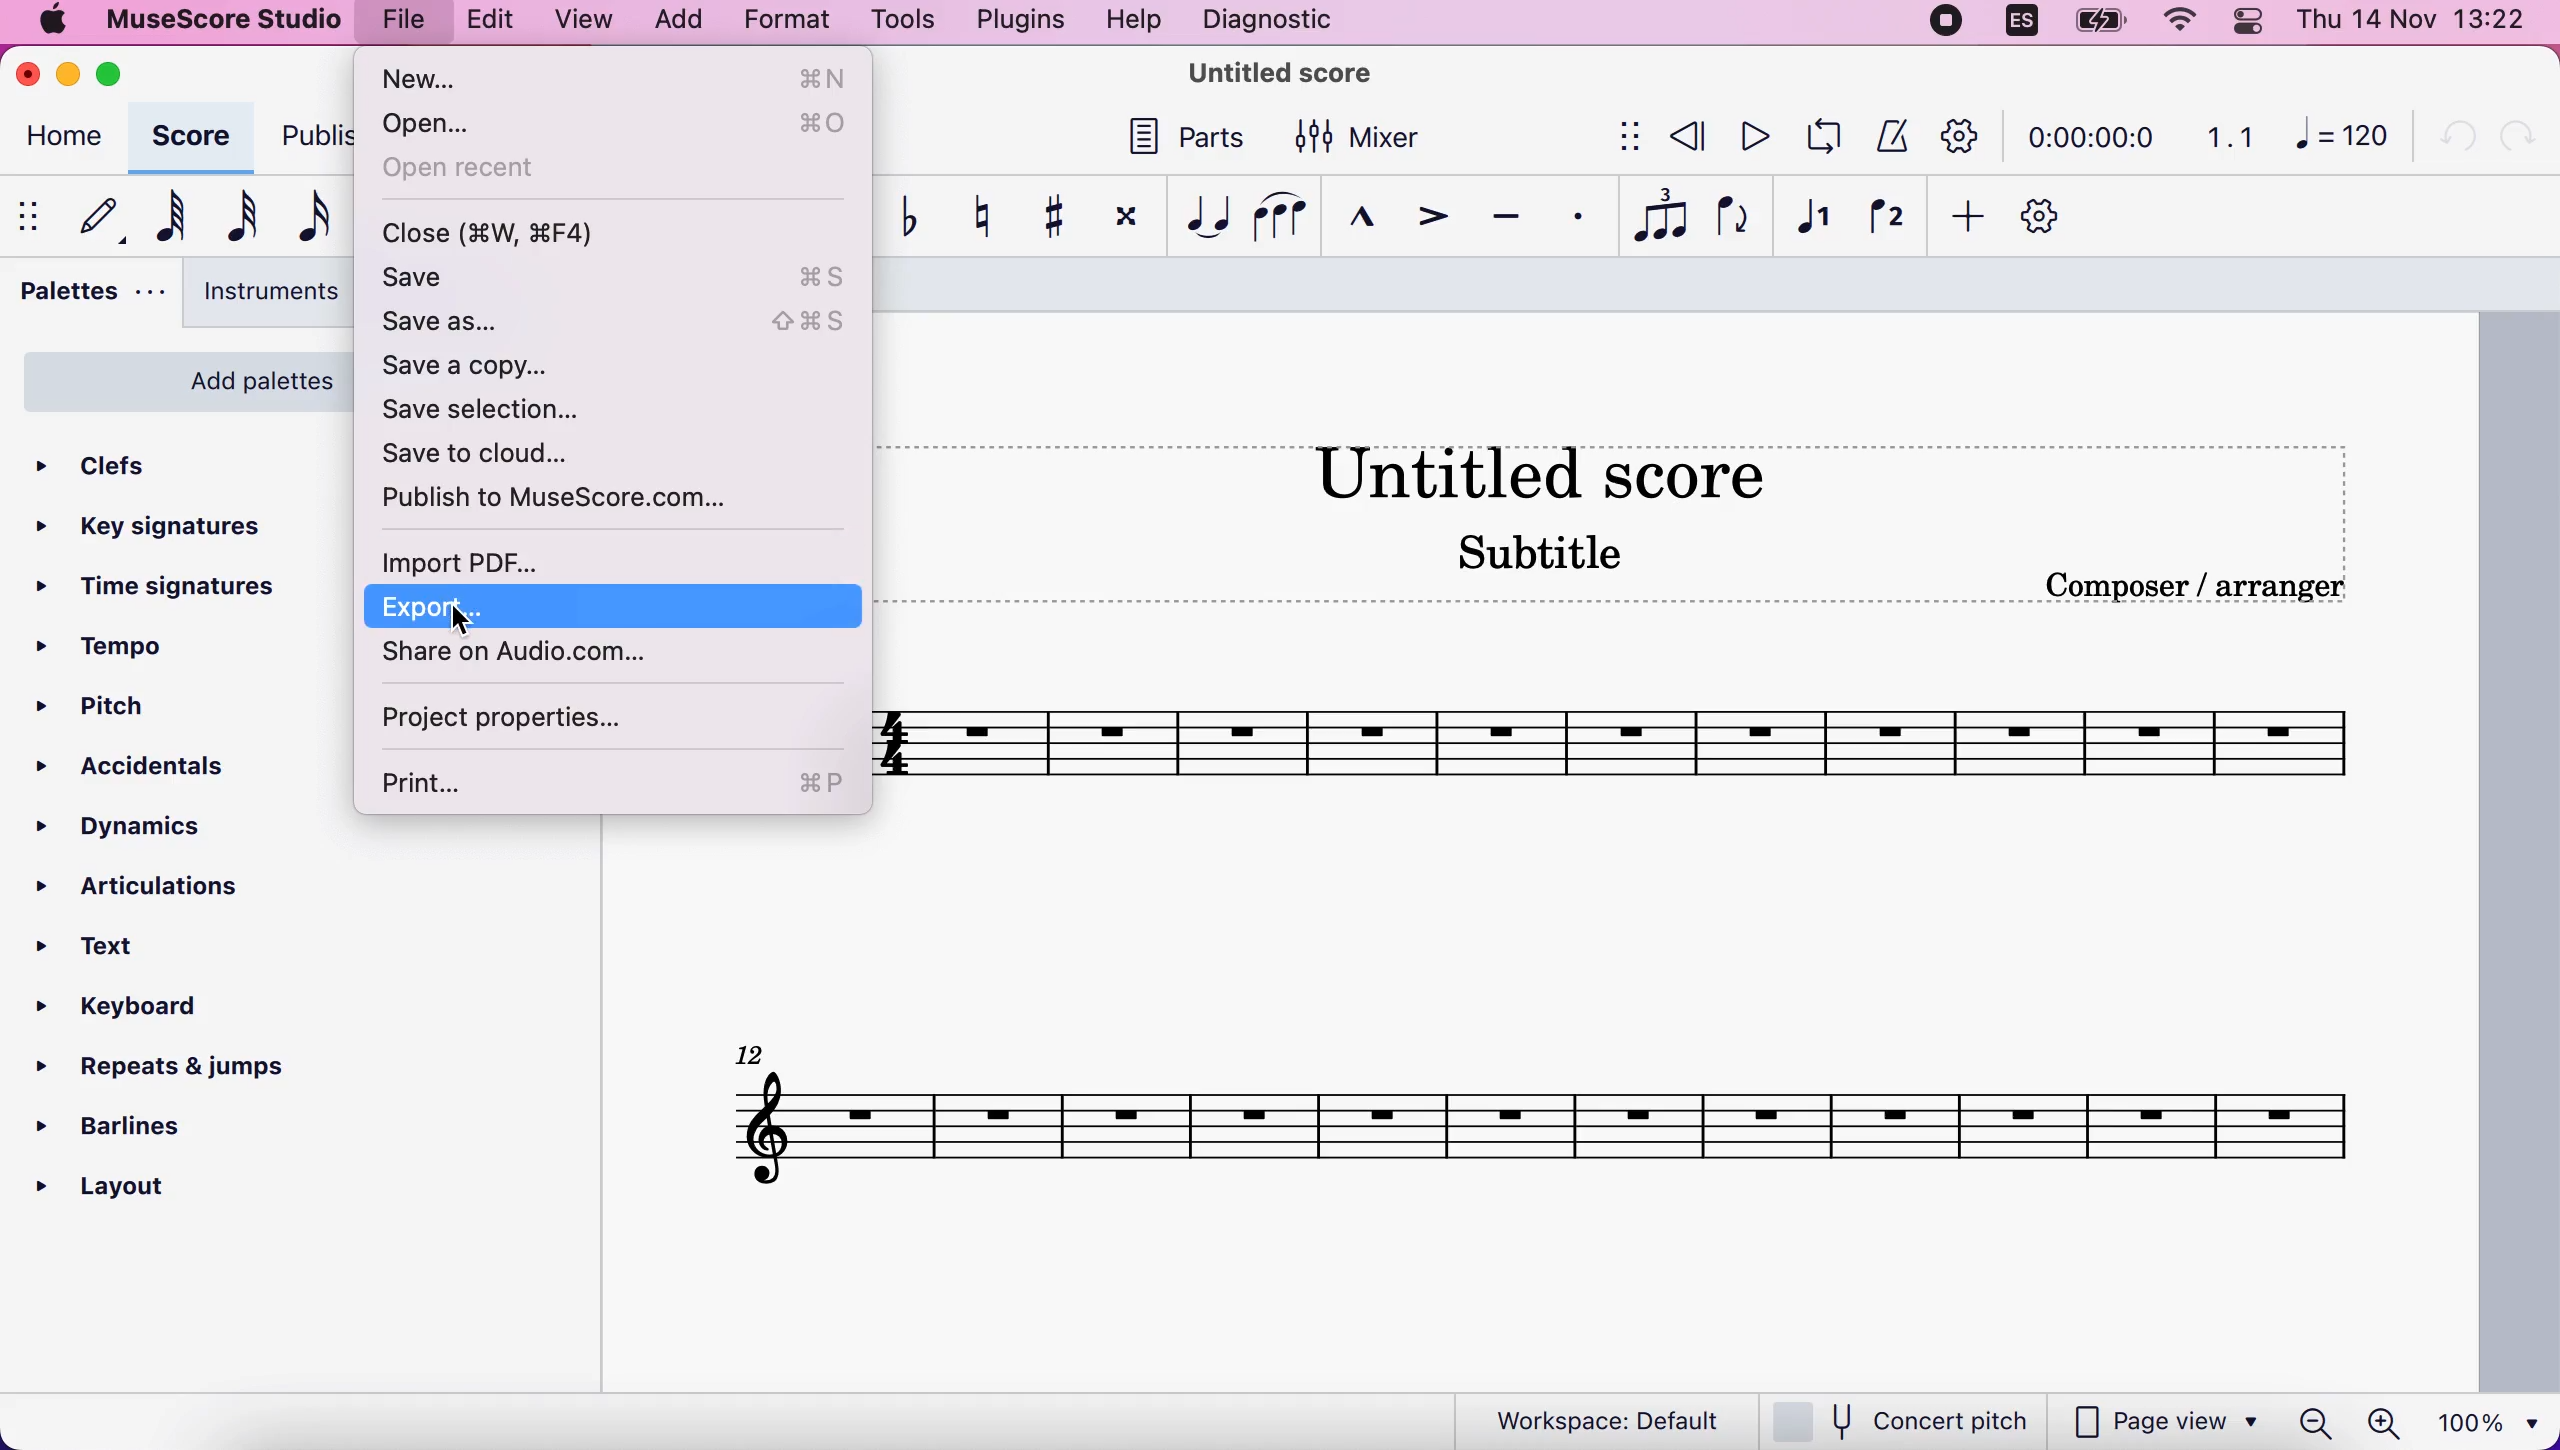 The height and width of the screenshot is (1450, 2560). I want to click on 100%, so click(2494, 1420).